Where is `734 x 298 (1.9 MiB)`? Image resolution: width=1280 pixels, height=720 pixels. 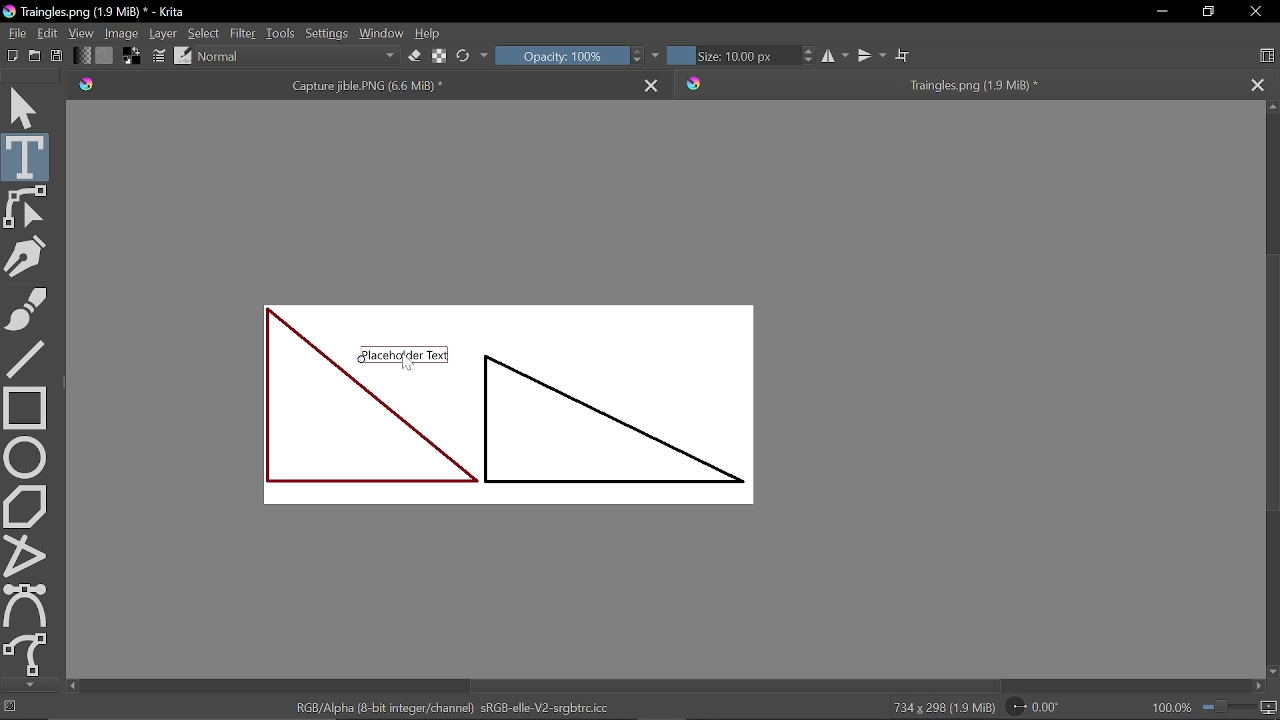
734 x 298 (1.9 MiB) is located at coordinates (940, 708).